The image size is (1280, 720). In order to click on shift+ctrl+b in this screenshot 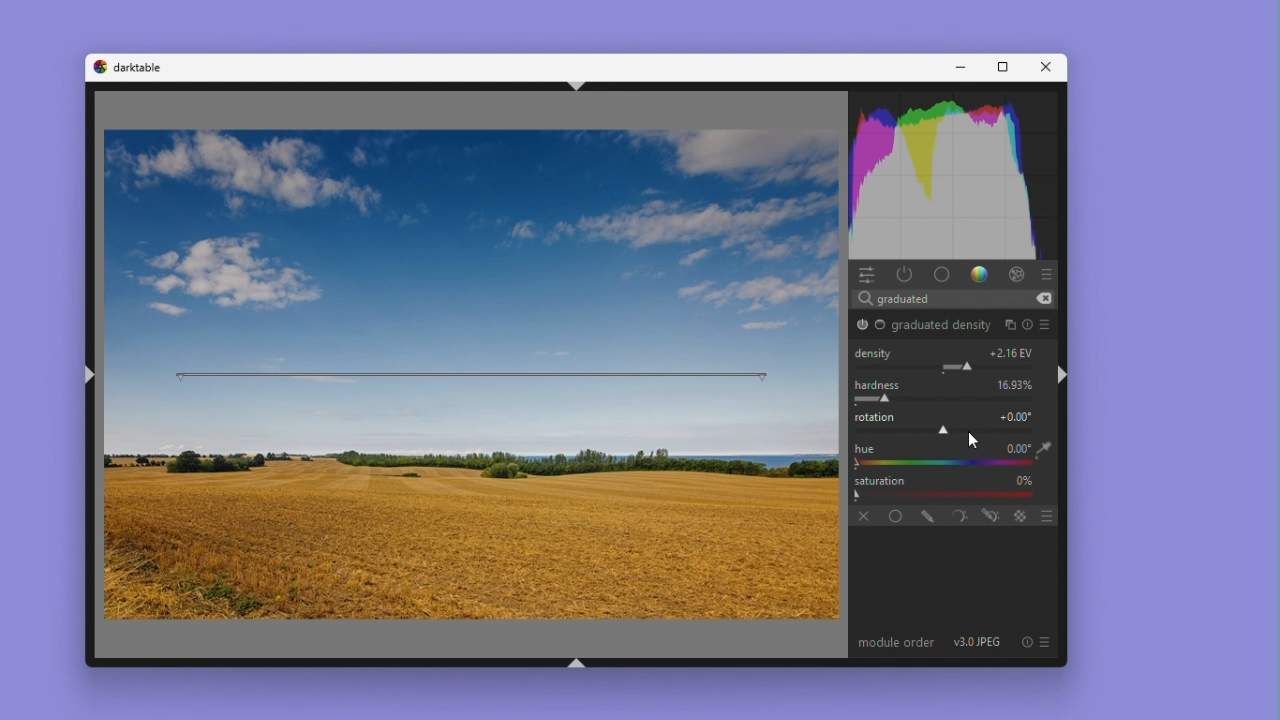, I will do `click(578, 665)`.